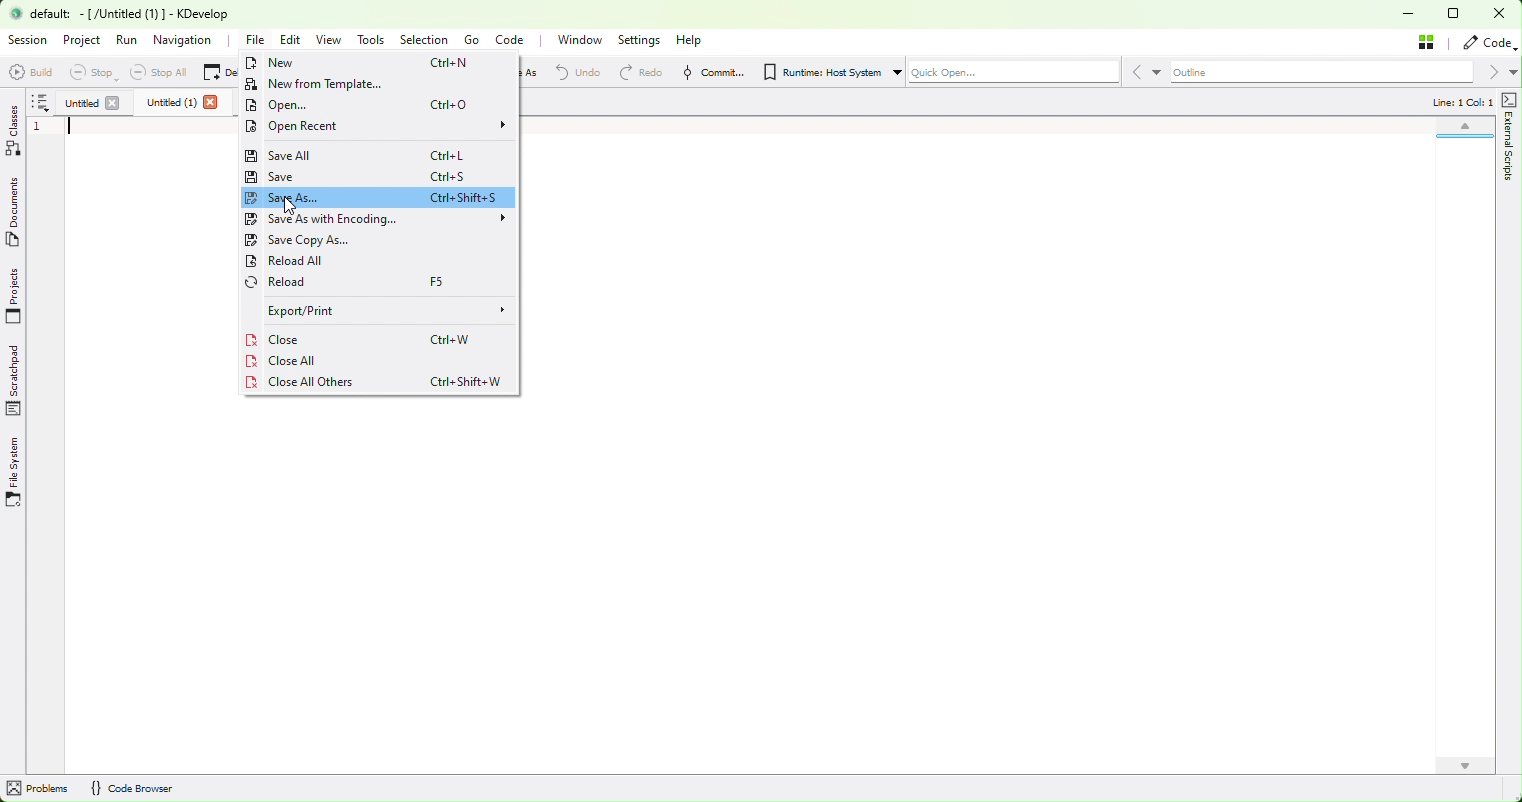  What do you see at coordinates (451, 176) in the screenshot?
I see `Ctrl+S` at bounding box center [451, 176].